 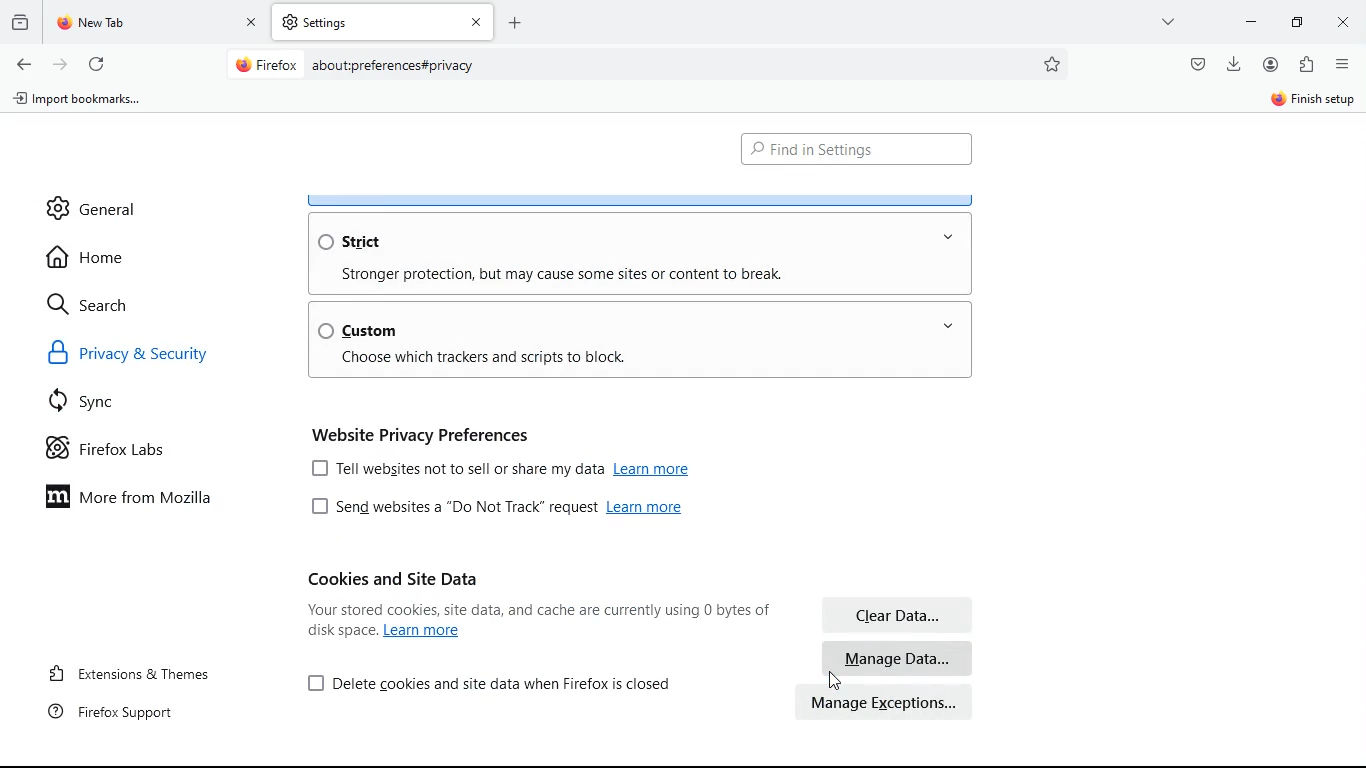 I want to click on [J Tell websites not to sell or share my data Learn more, so click(x=506, y=467).